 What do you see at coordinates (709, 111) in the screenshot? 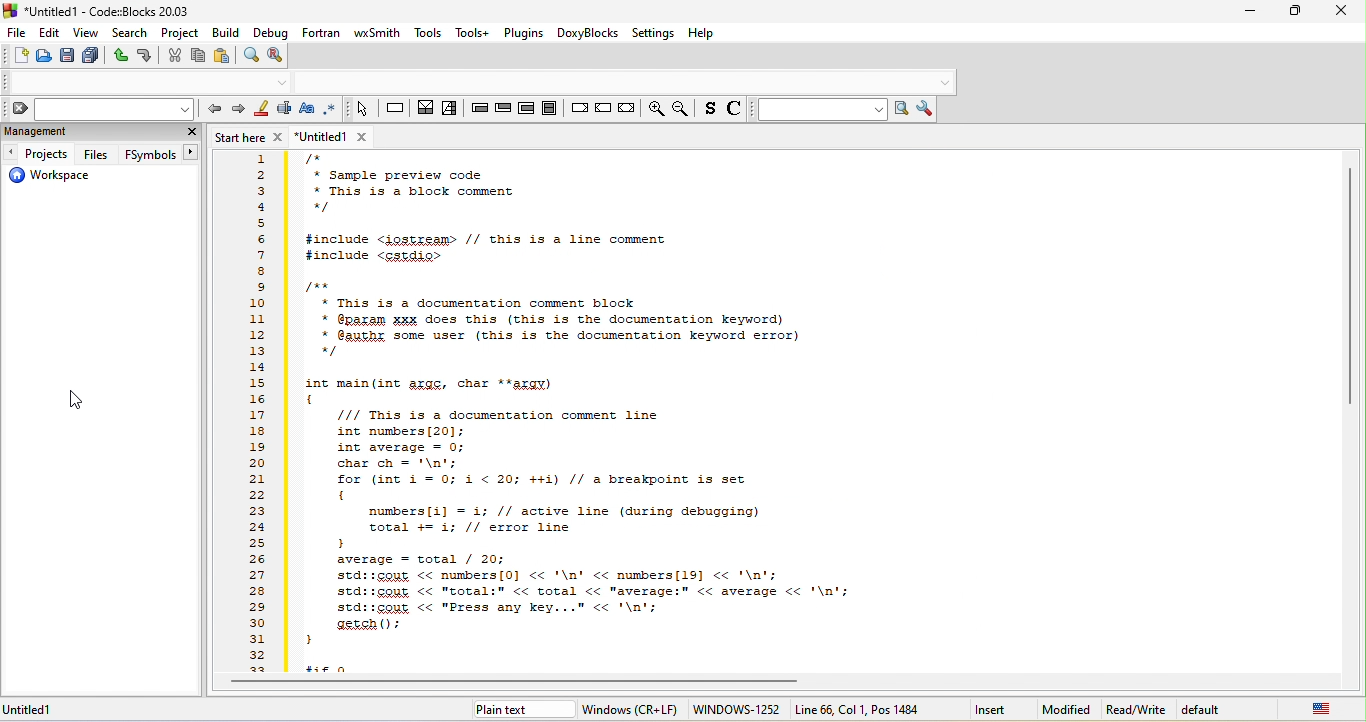
I see `toggle source` at bounding box center [709, 111].